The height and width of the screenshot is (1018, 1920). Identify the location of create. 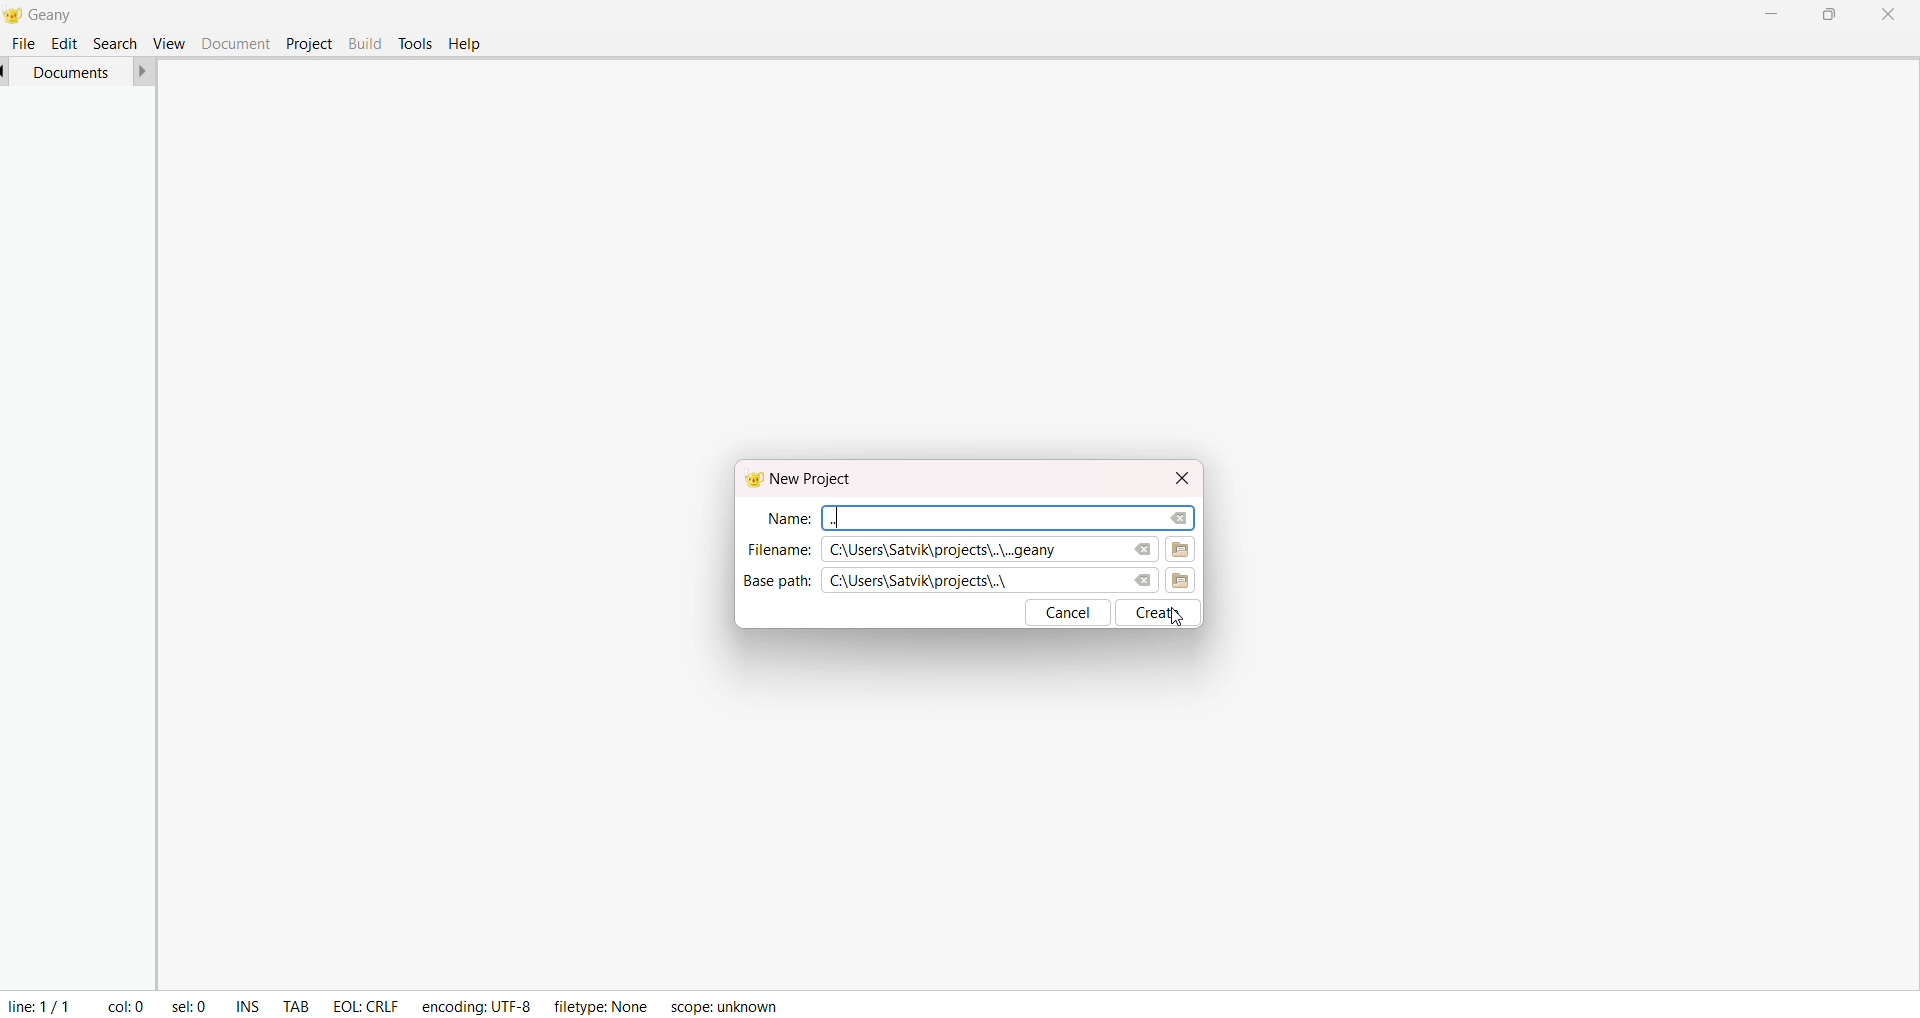
(1166, 612).